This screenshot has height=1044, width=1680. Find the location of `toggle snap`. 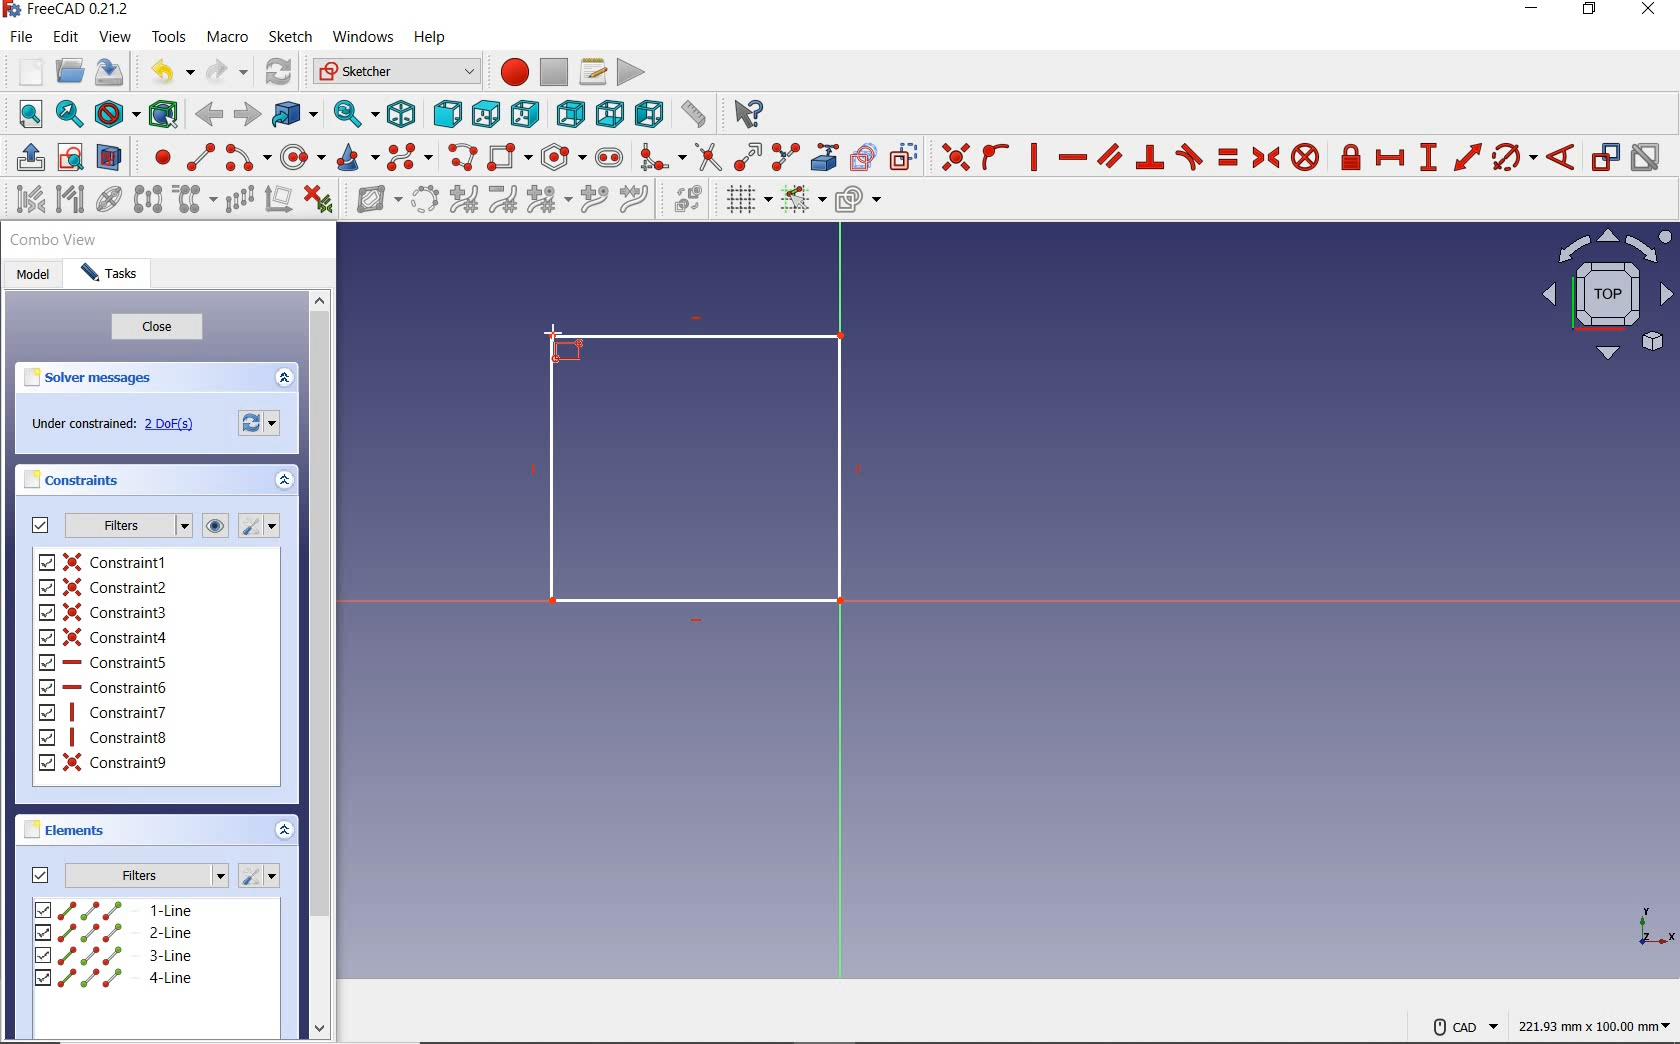

toggle snap is located at coordinates (803, 201).